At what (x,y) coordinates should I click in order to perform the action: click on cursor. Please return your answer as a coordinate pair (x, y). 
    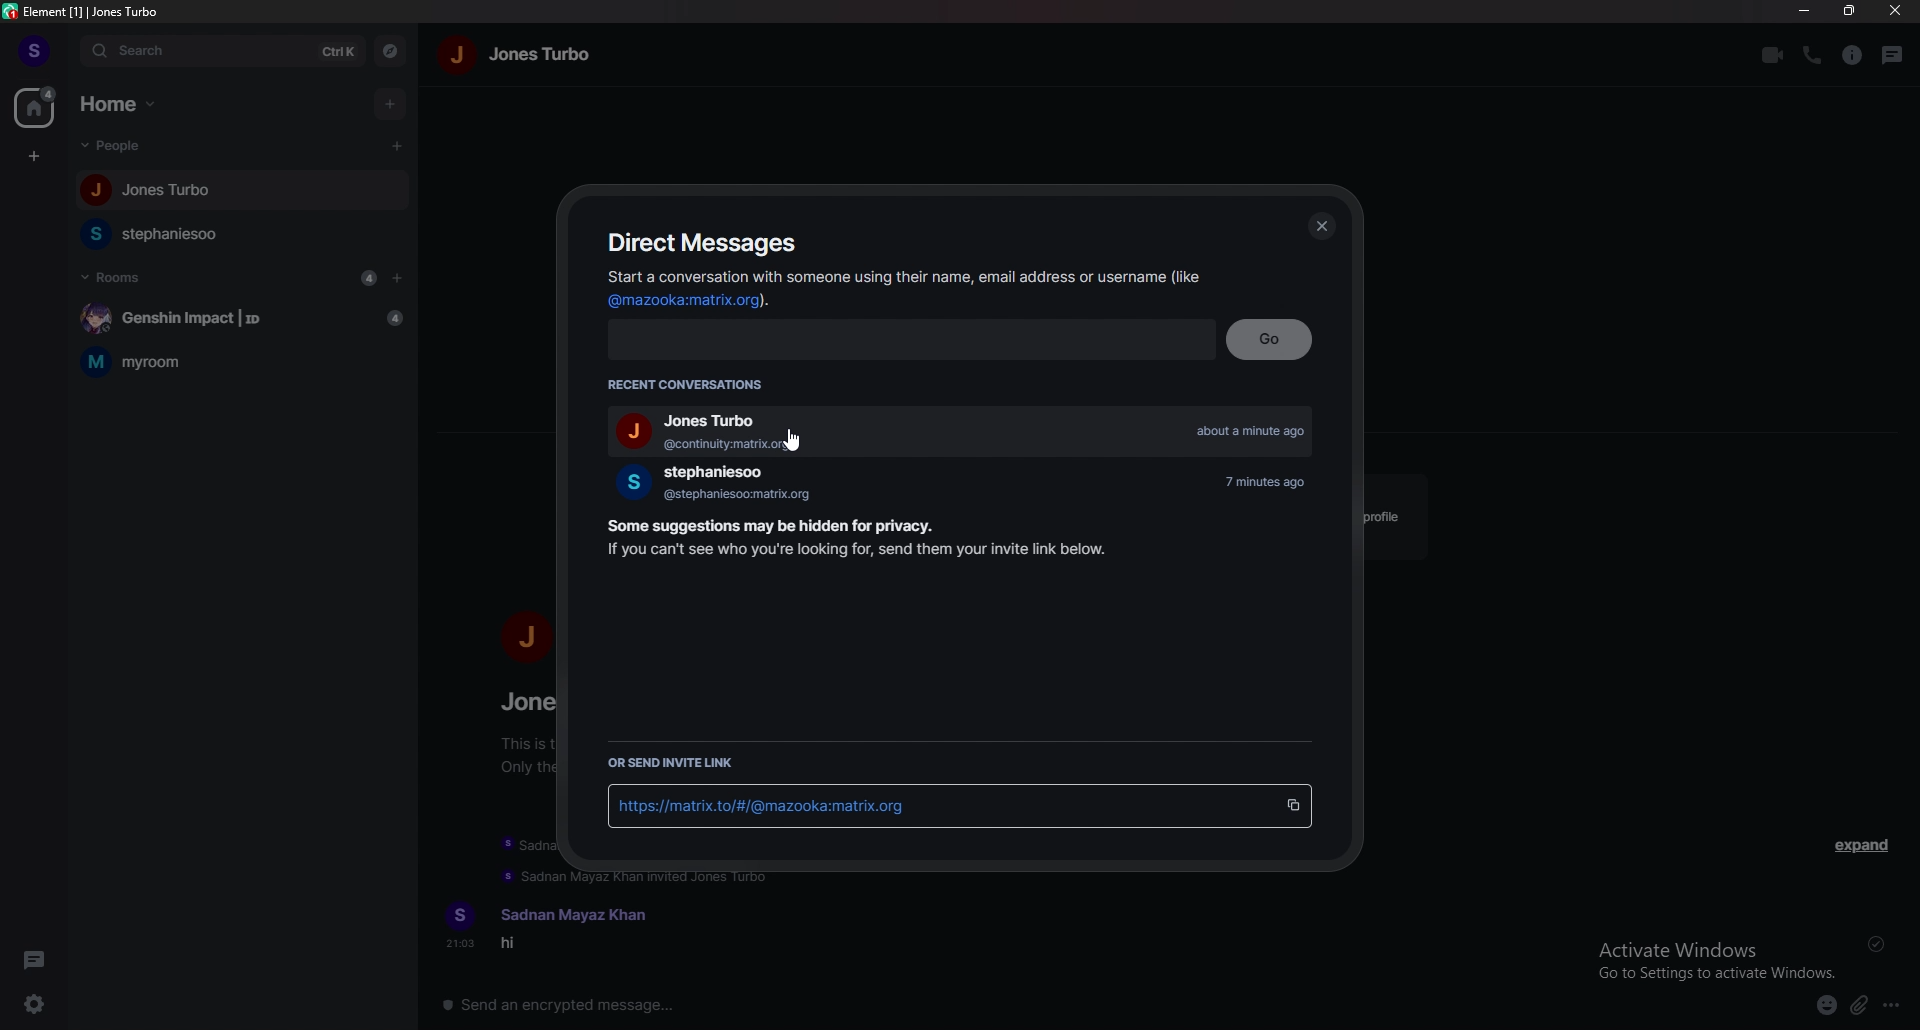
    Looking at the image, I should click on (796, 441).